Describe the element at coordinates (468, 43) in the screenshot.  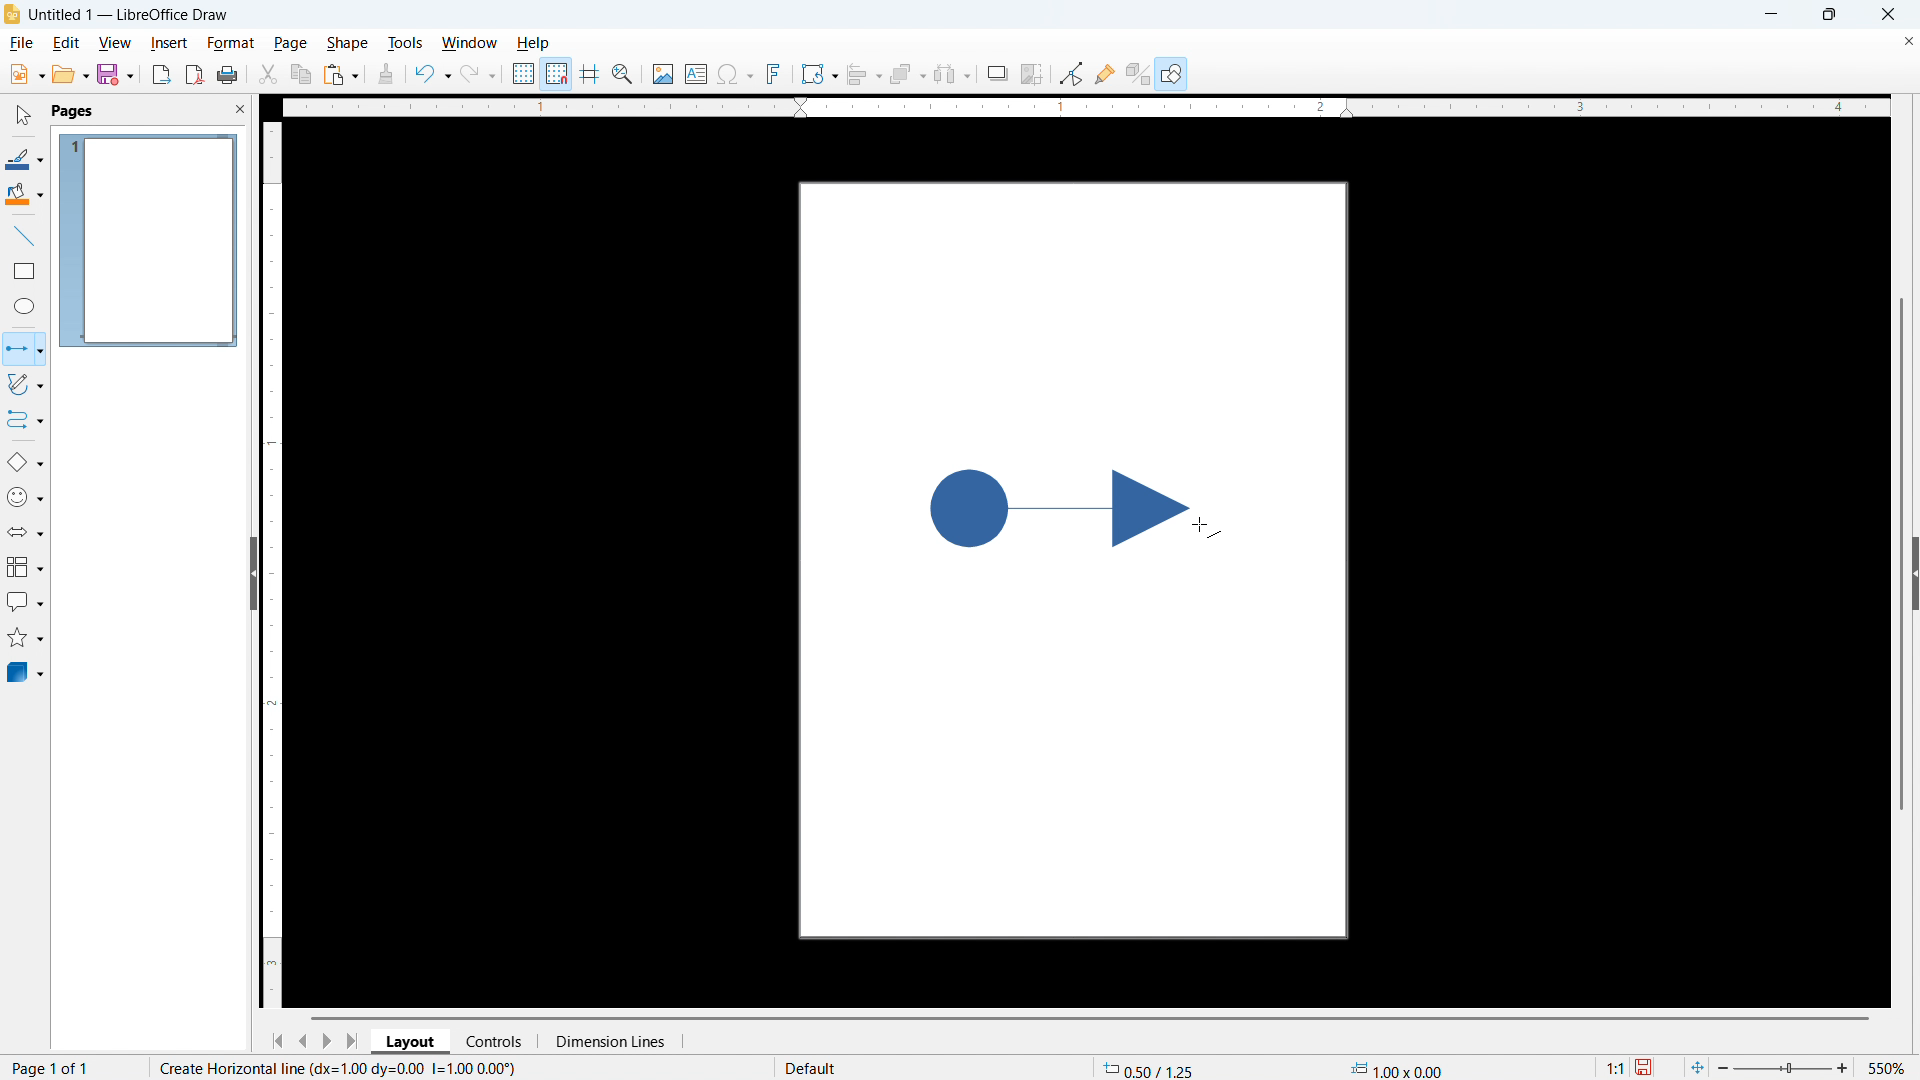
I see `Window ` at that location.